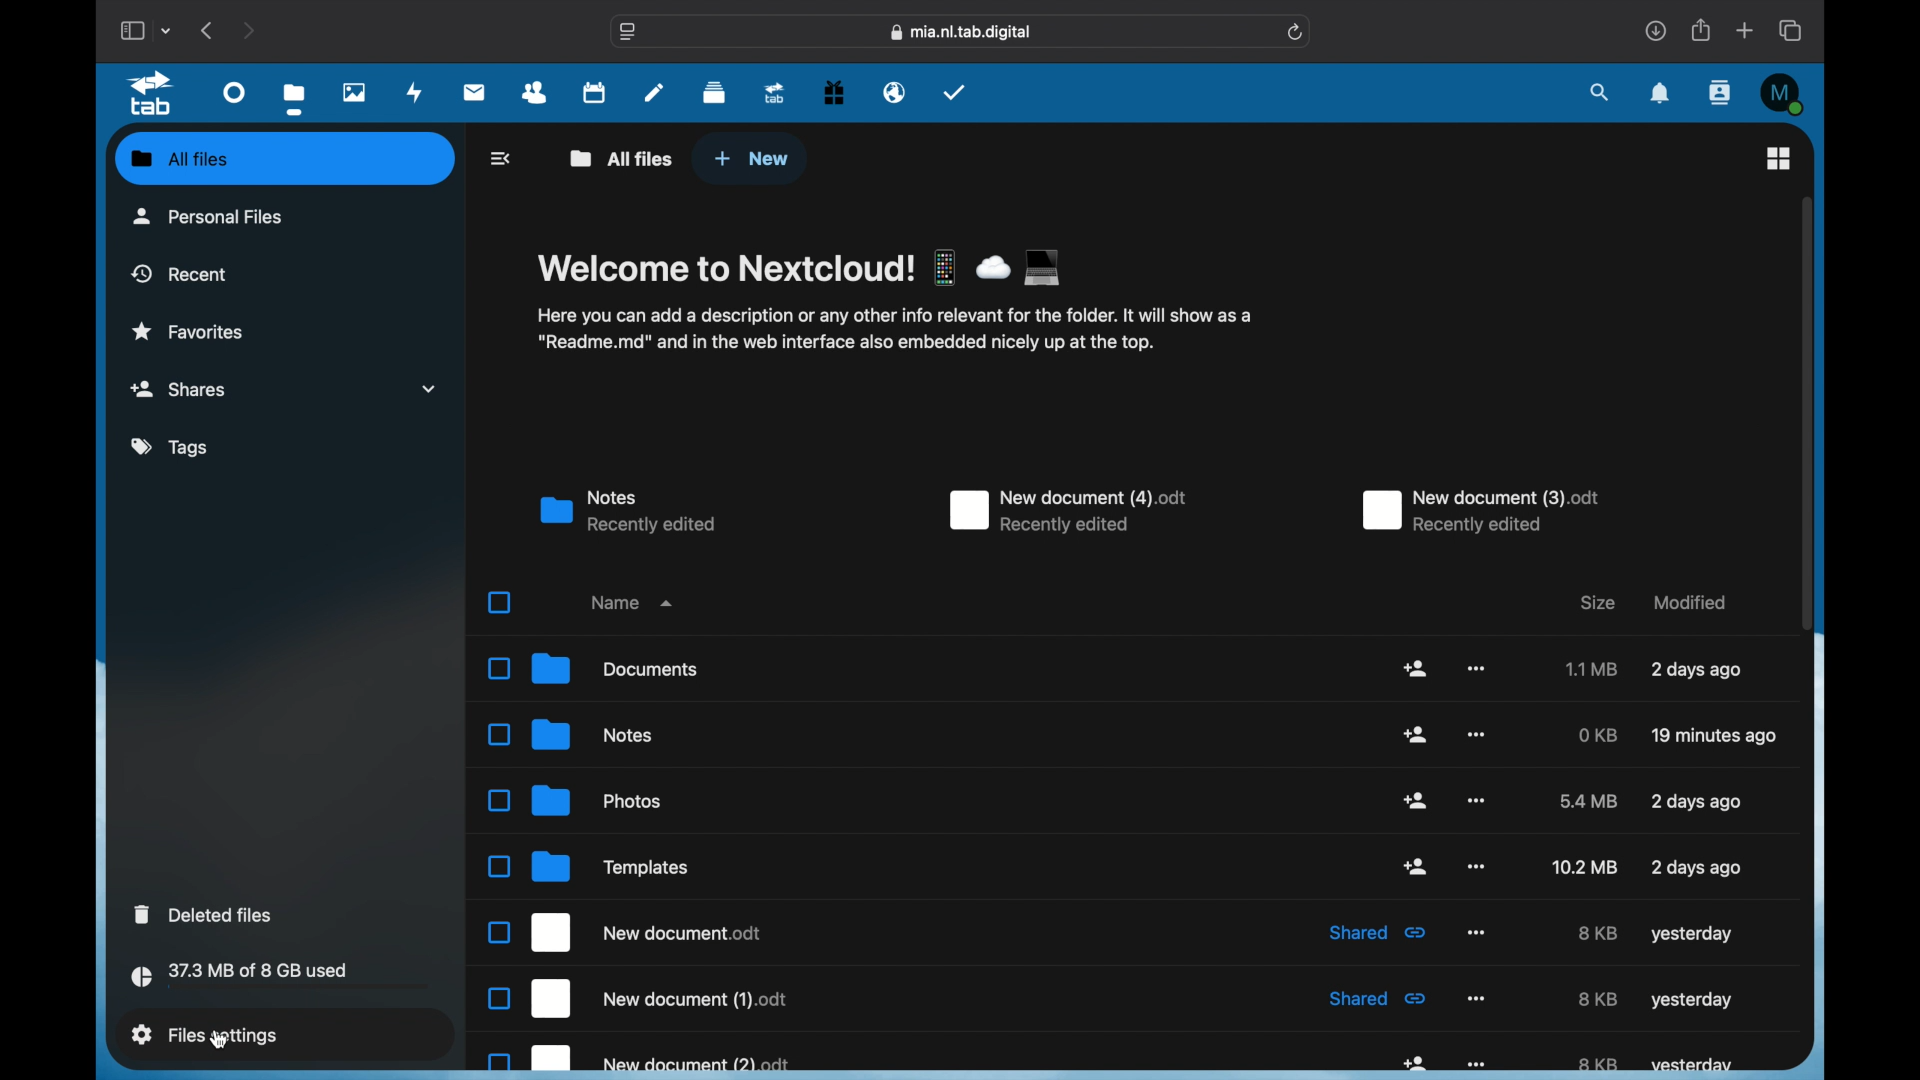 This screenshot has height=1080, width=1920. I want to click on downloads, so click(1655, 30).